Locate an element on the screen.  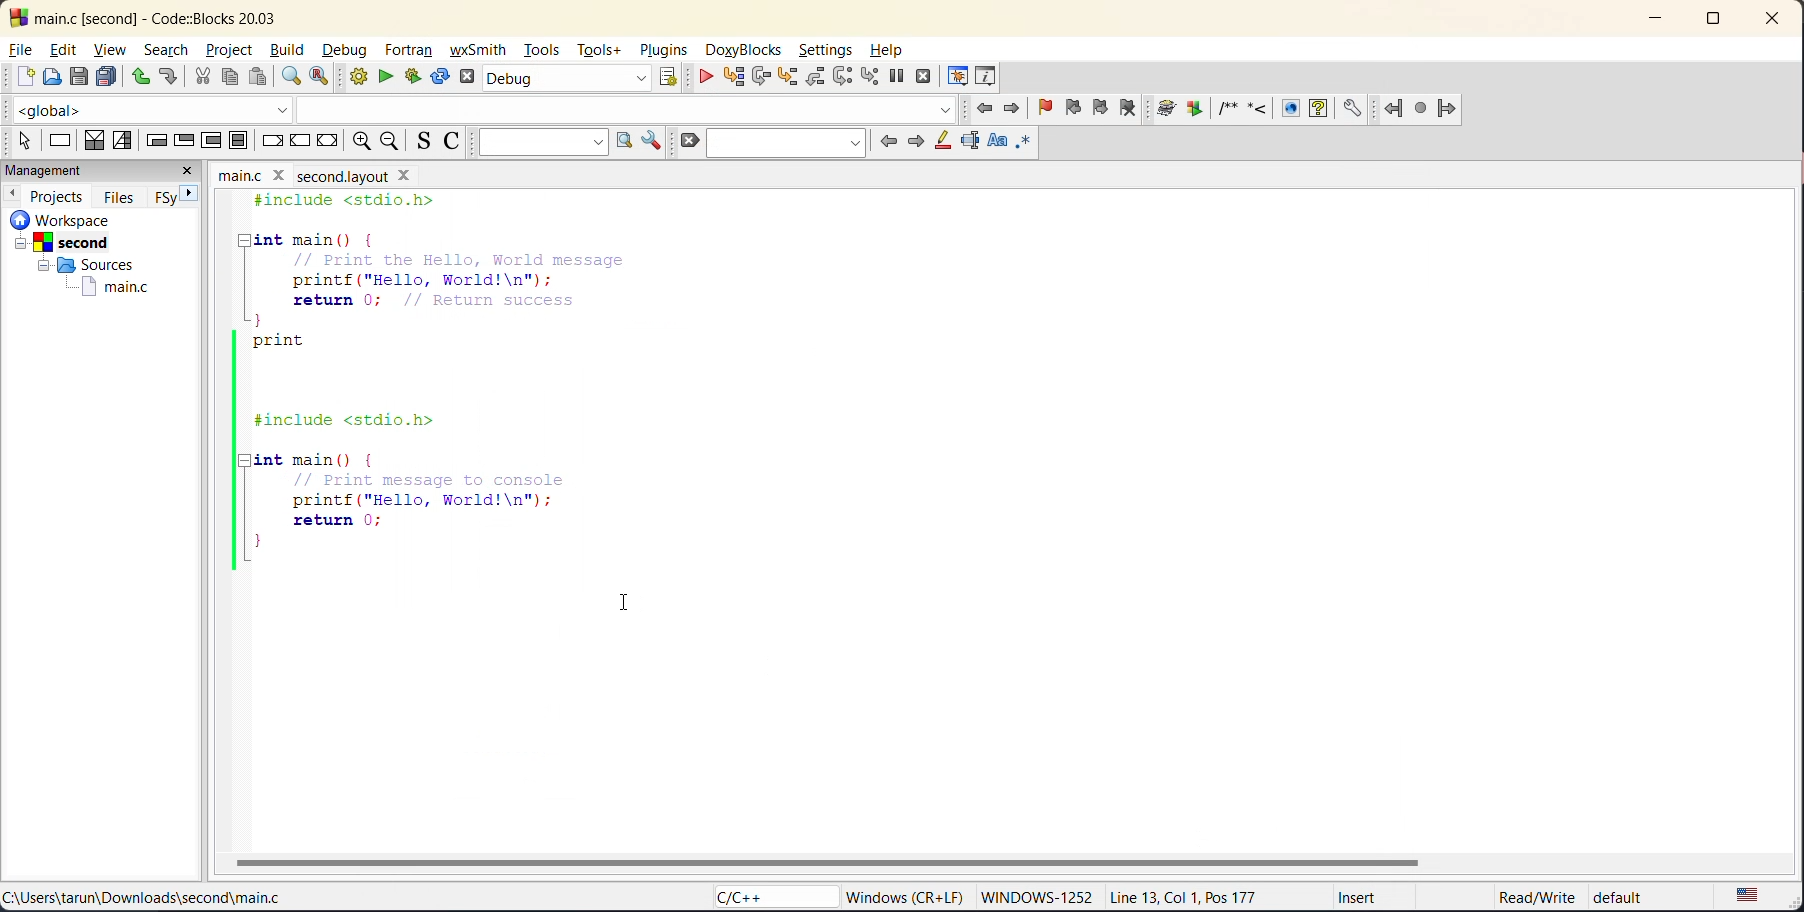
previous bookmark is located at coordinates (1076, 108).